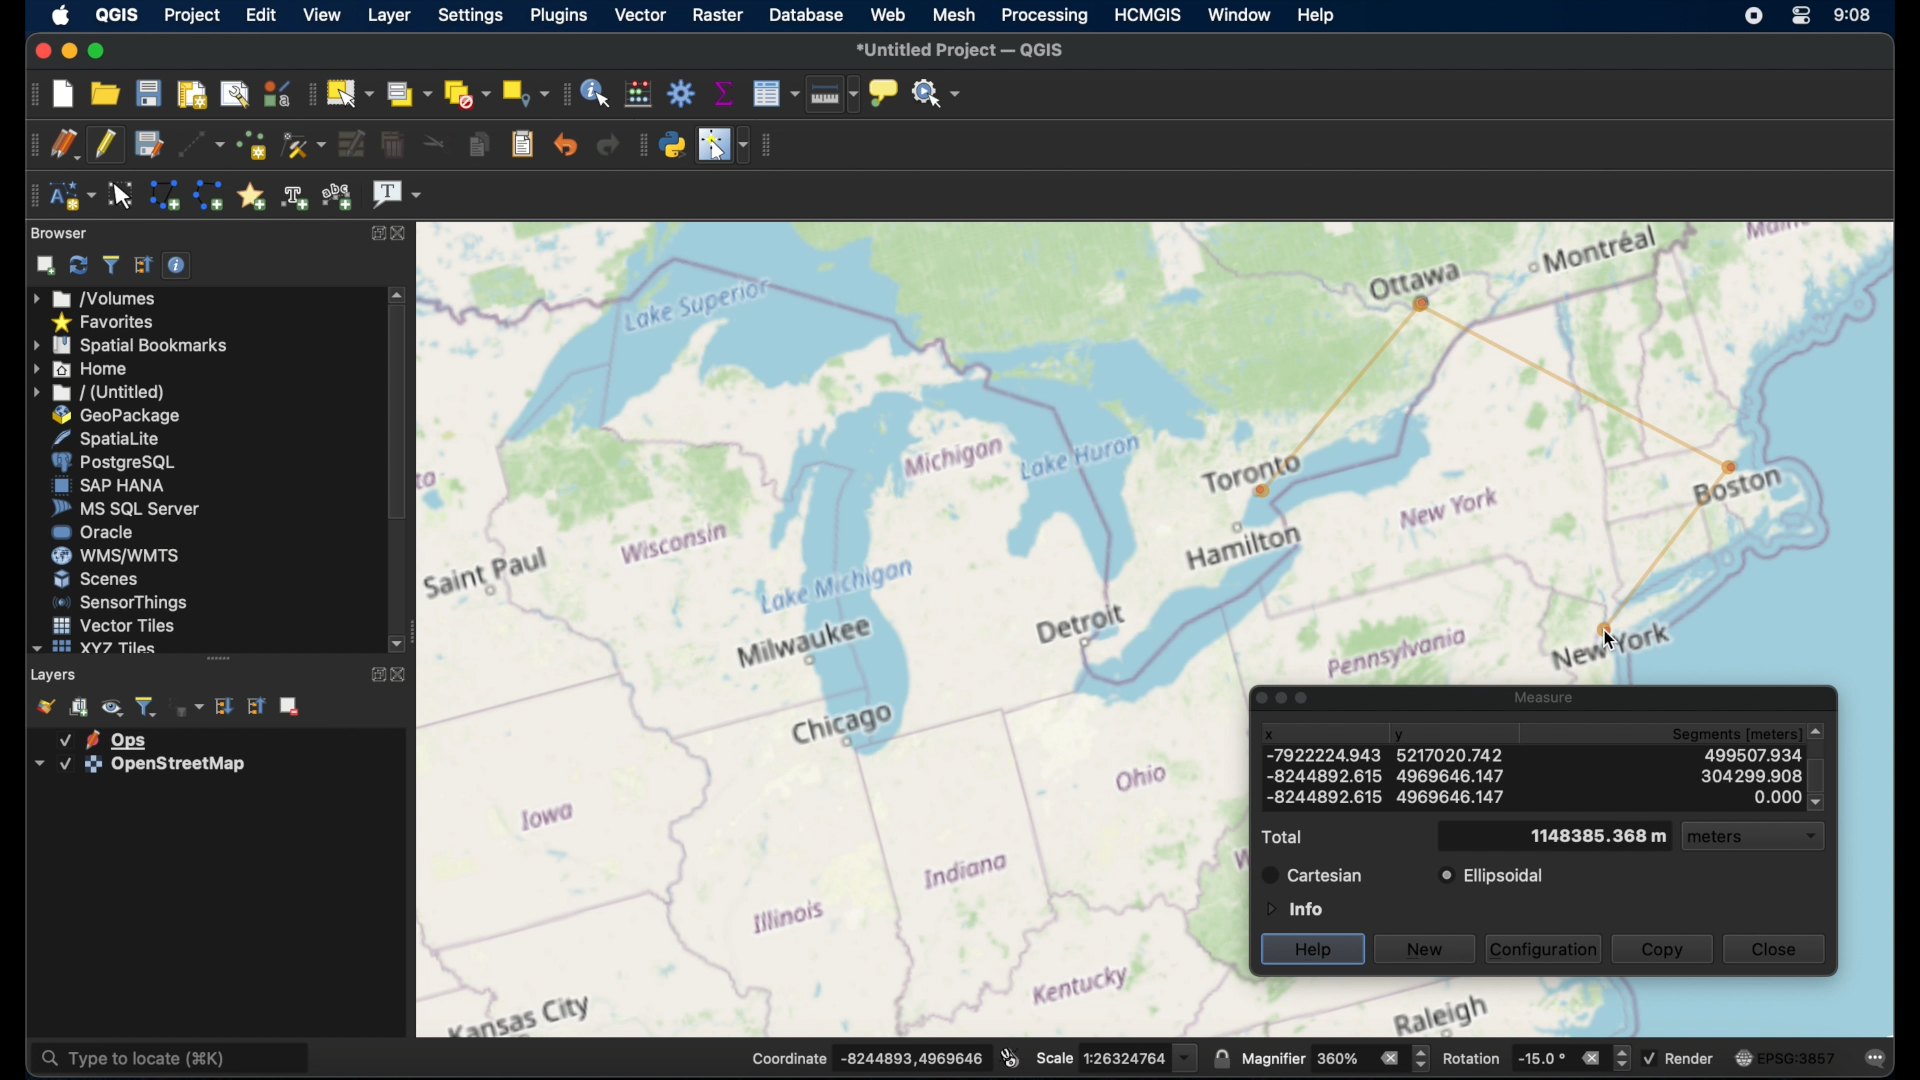  What do you see at coordinates (29, 145) in the screenshot?
I see `digitizing toolbar` at bounding box center [29, 145].